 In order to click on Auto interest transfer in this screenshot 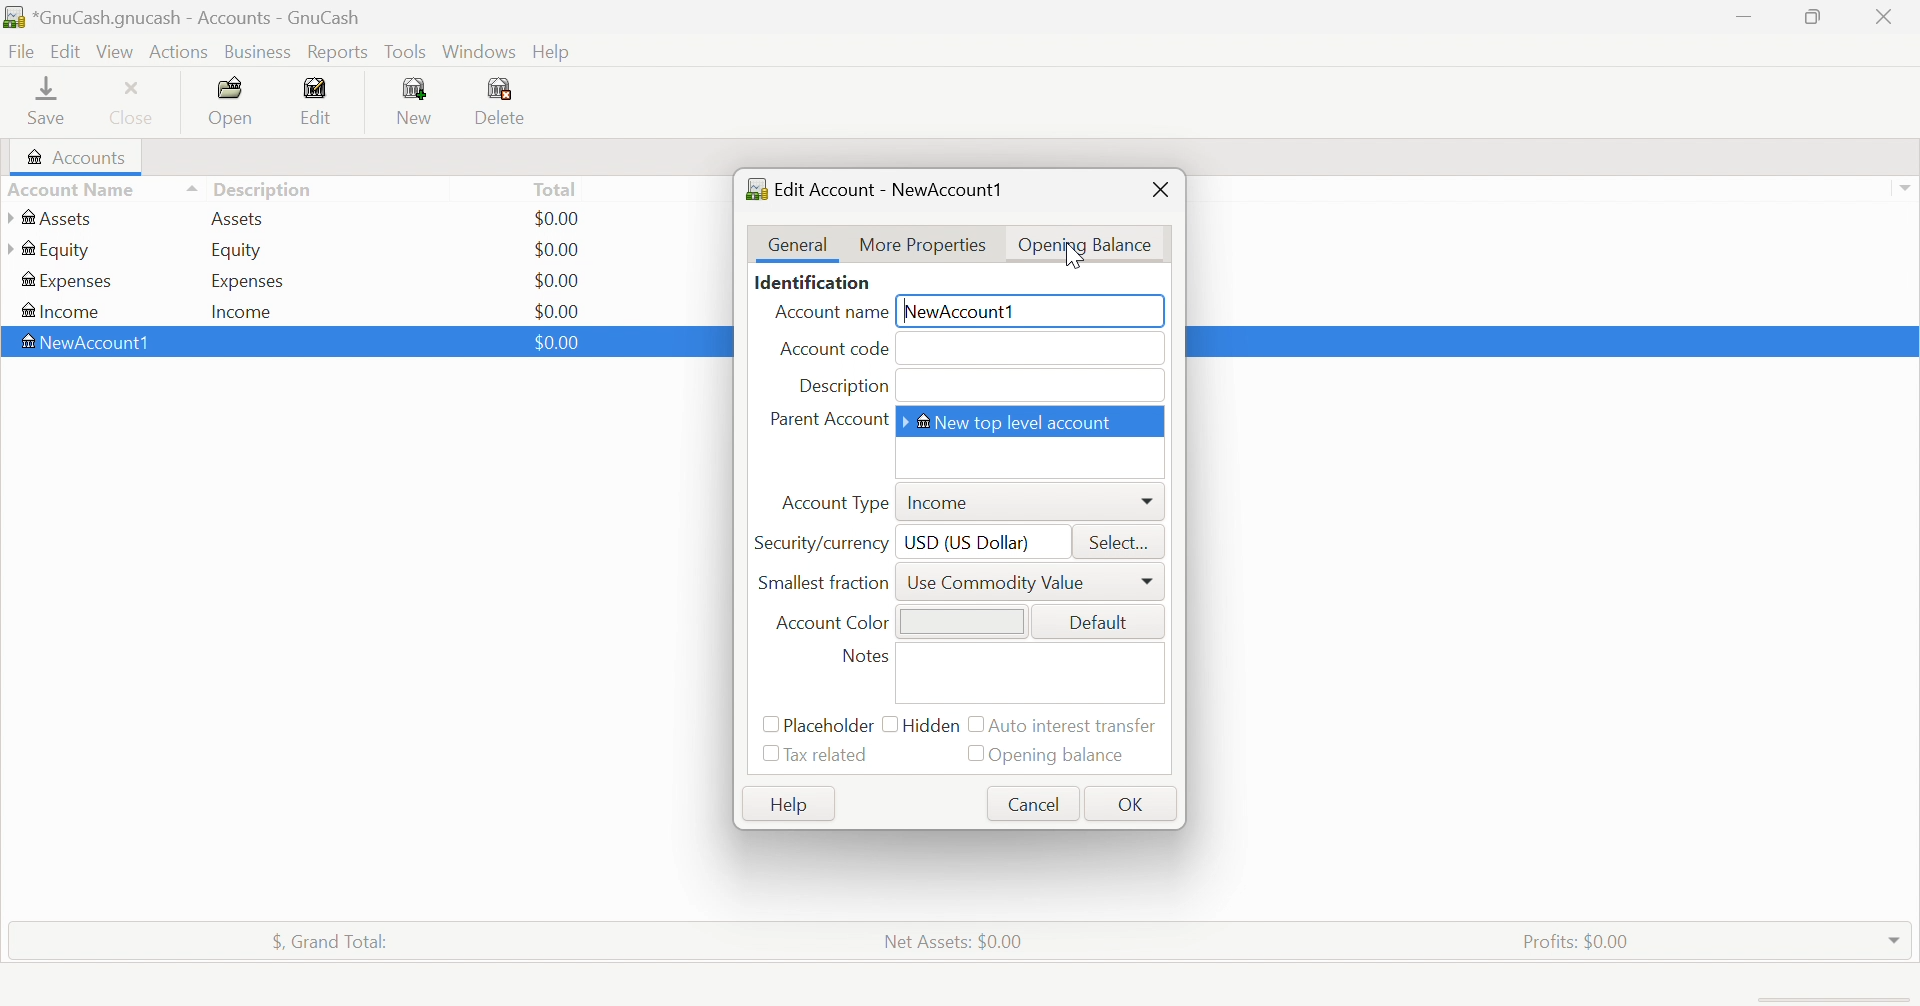, I will do `click(1078, 726)`.